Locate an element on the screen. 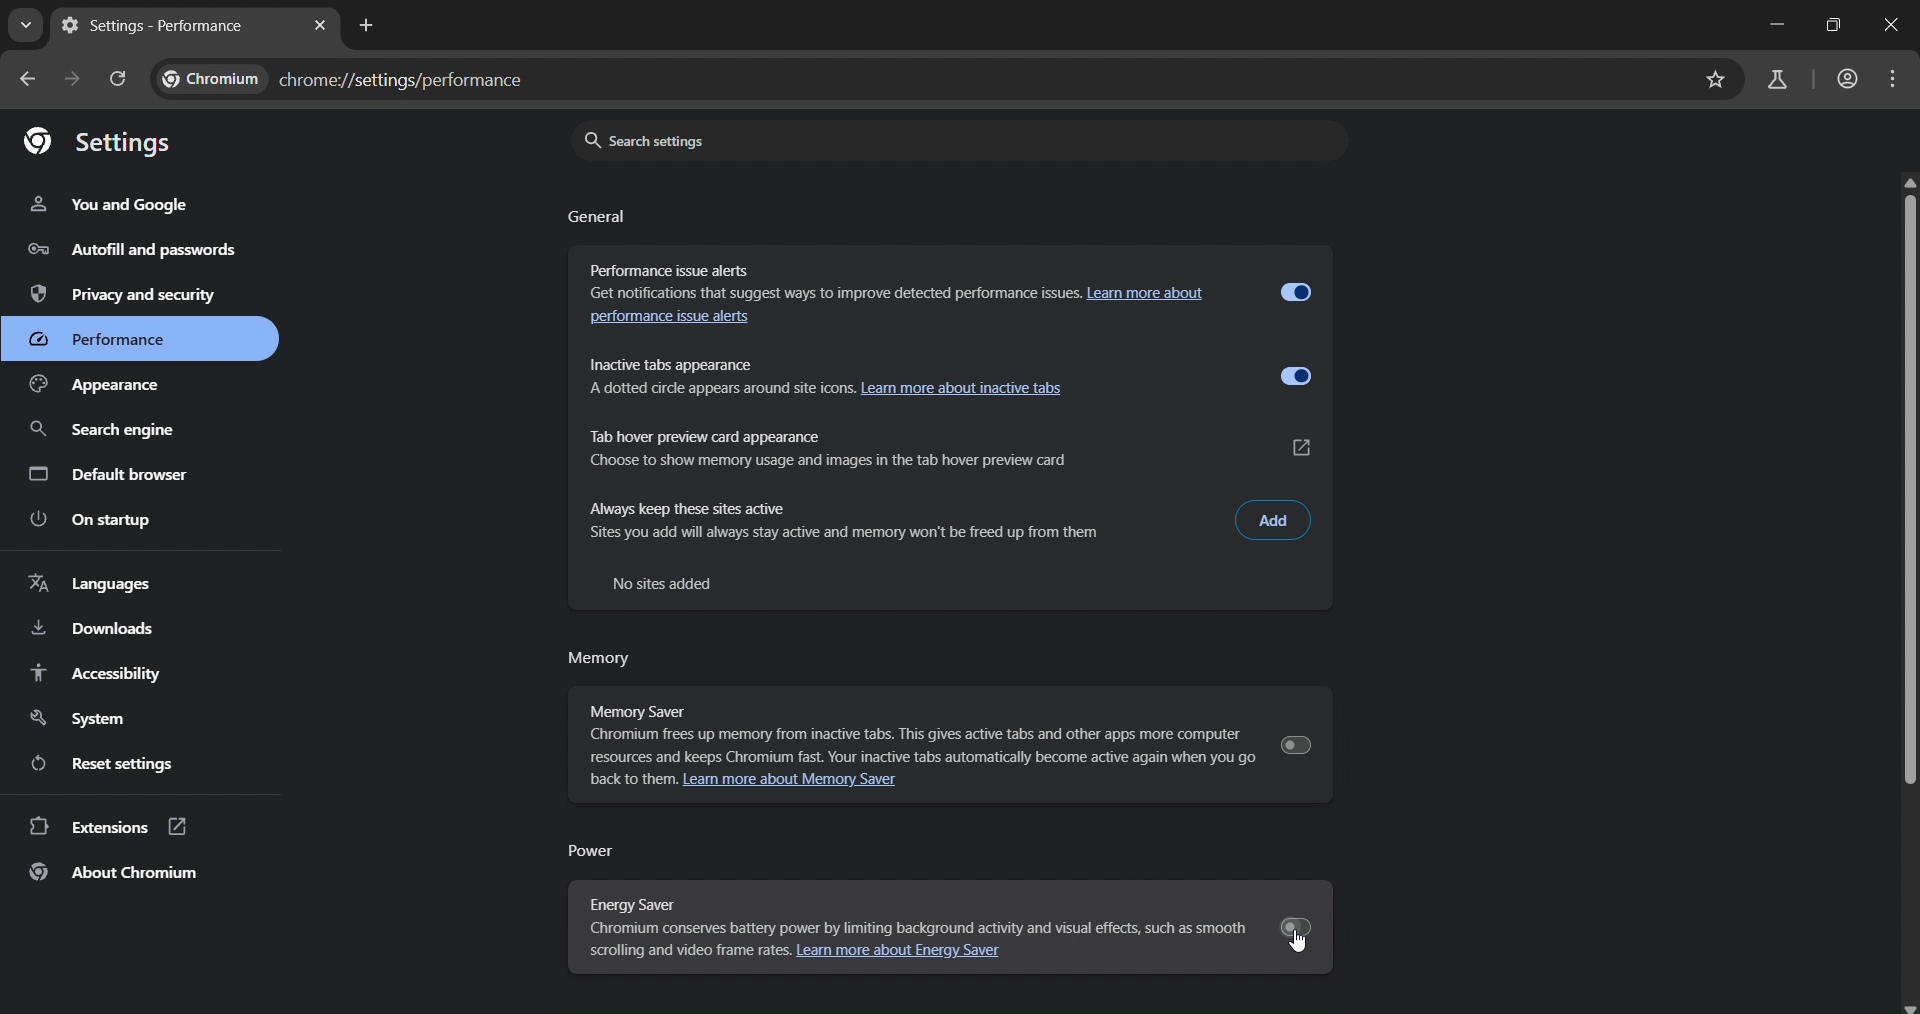   is located at coordinates (103, 431).